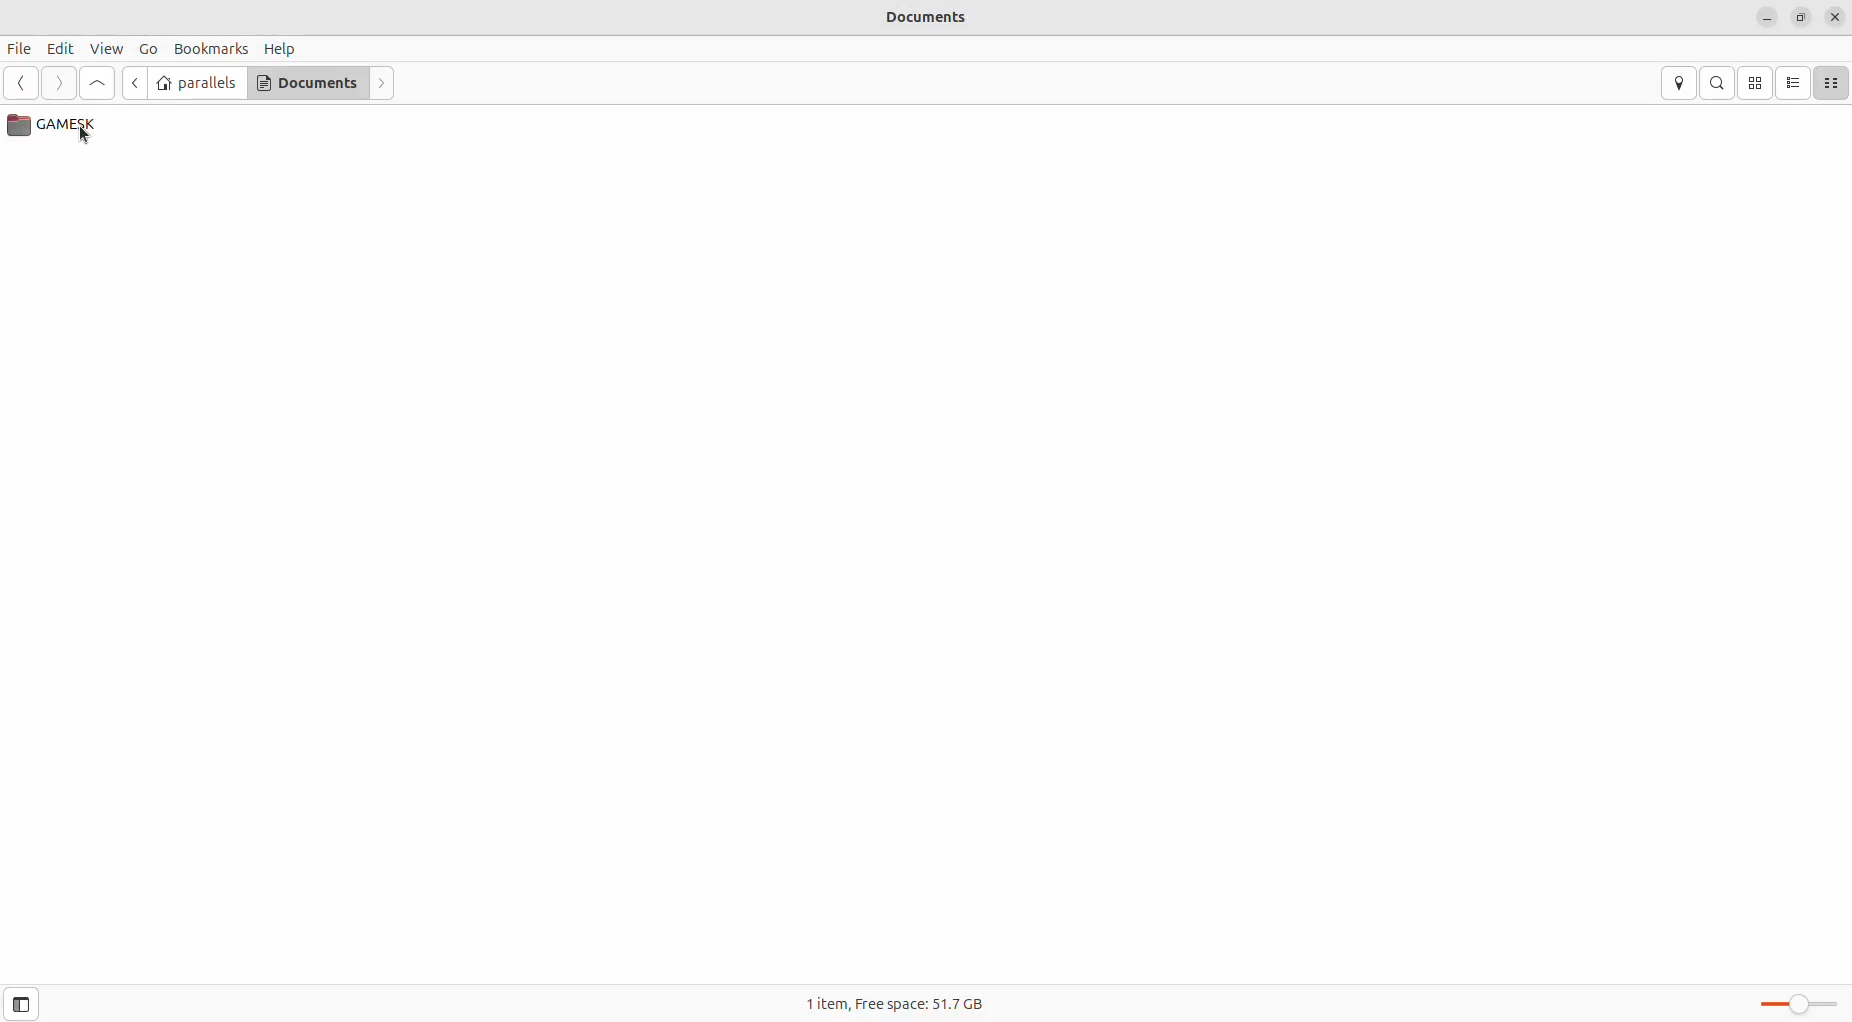 The height and width of the screenshot is (1022, 1852). I want to click on Games, so click(56, 126).